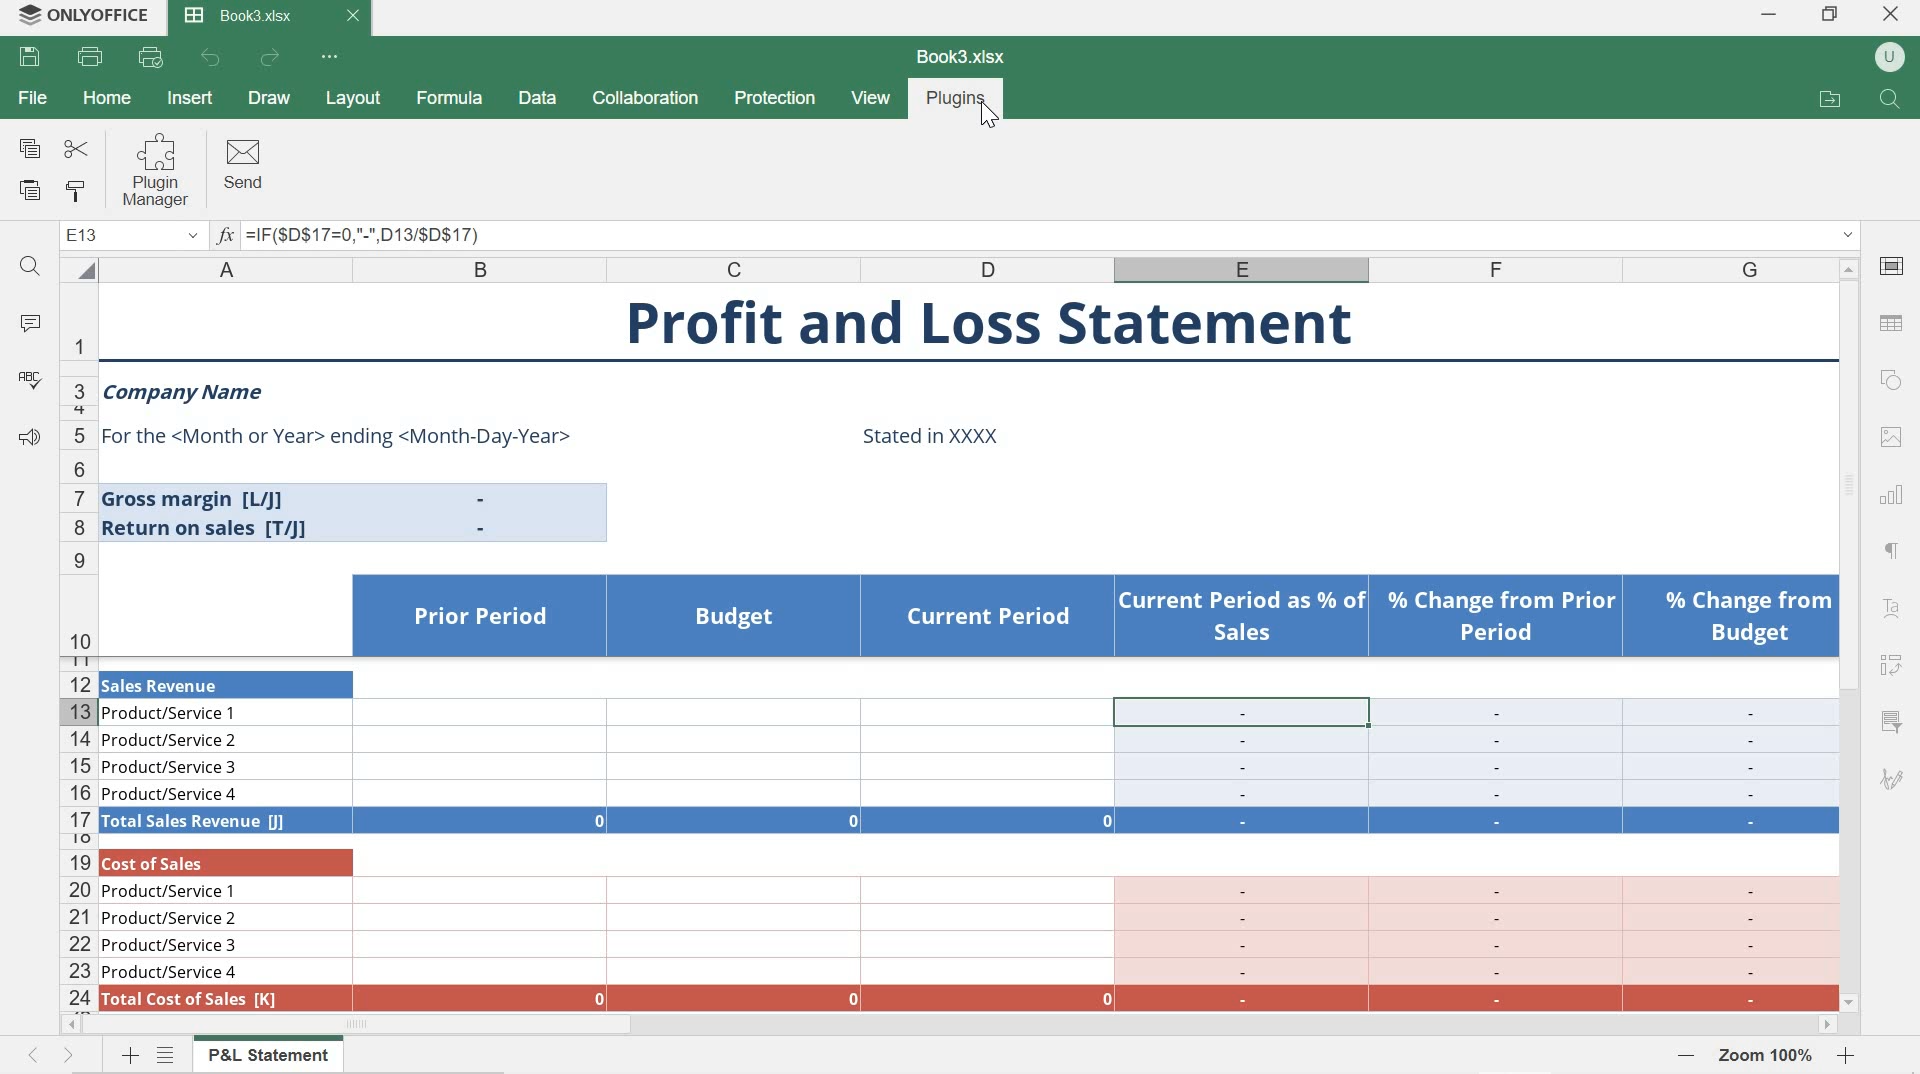  Describe the element at coordinates (172, 891) in the screenshot. I see `Product/Service 1` at that location.